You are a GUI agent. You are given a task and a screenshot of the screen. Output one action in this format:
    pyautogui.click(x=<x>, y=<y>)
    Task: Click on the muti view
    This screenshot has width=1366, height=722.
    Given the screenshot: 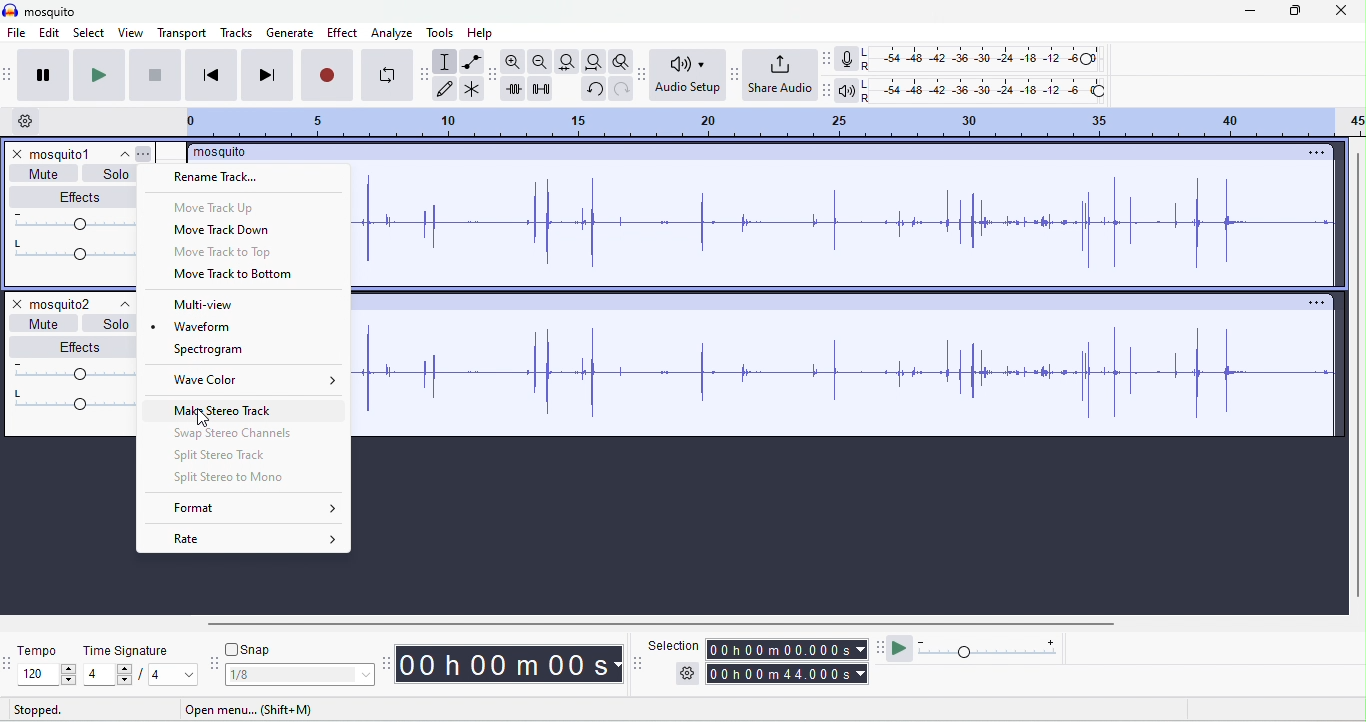 What is the action you would take?
    pyautogui.click(x=208, y=307)
    